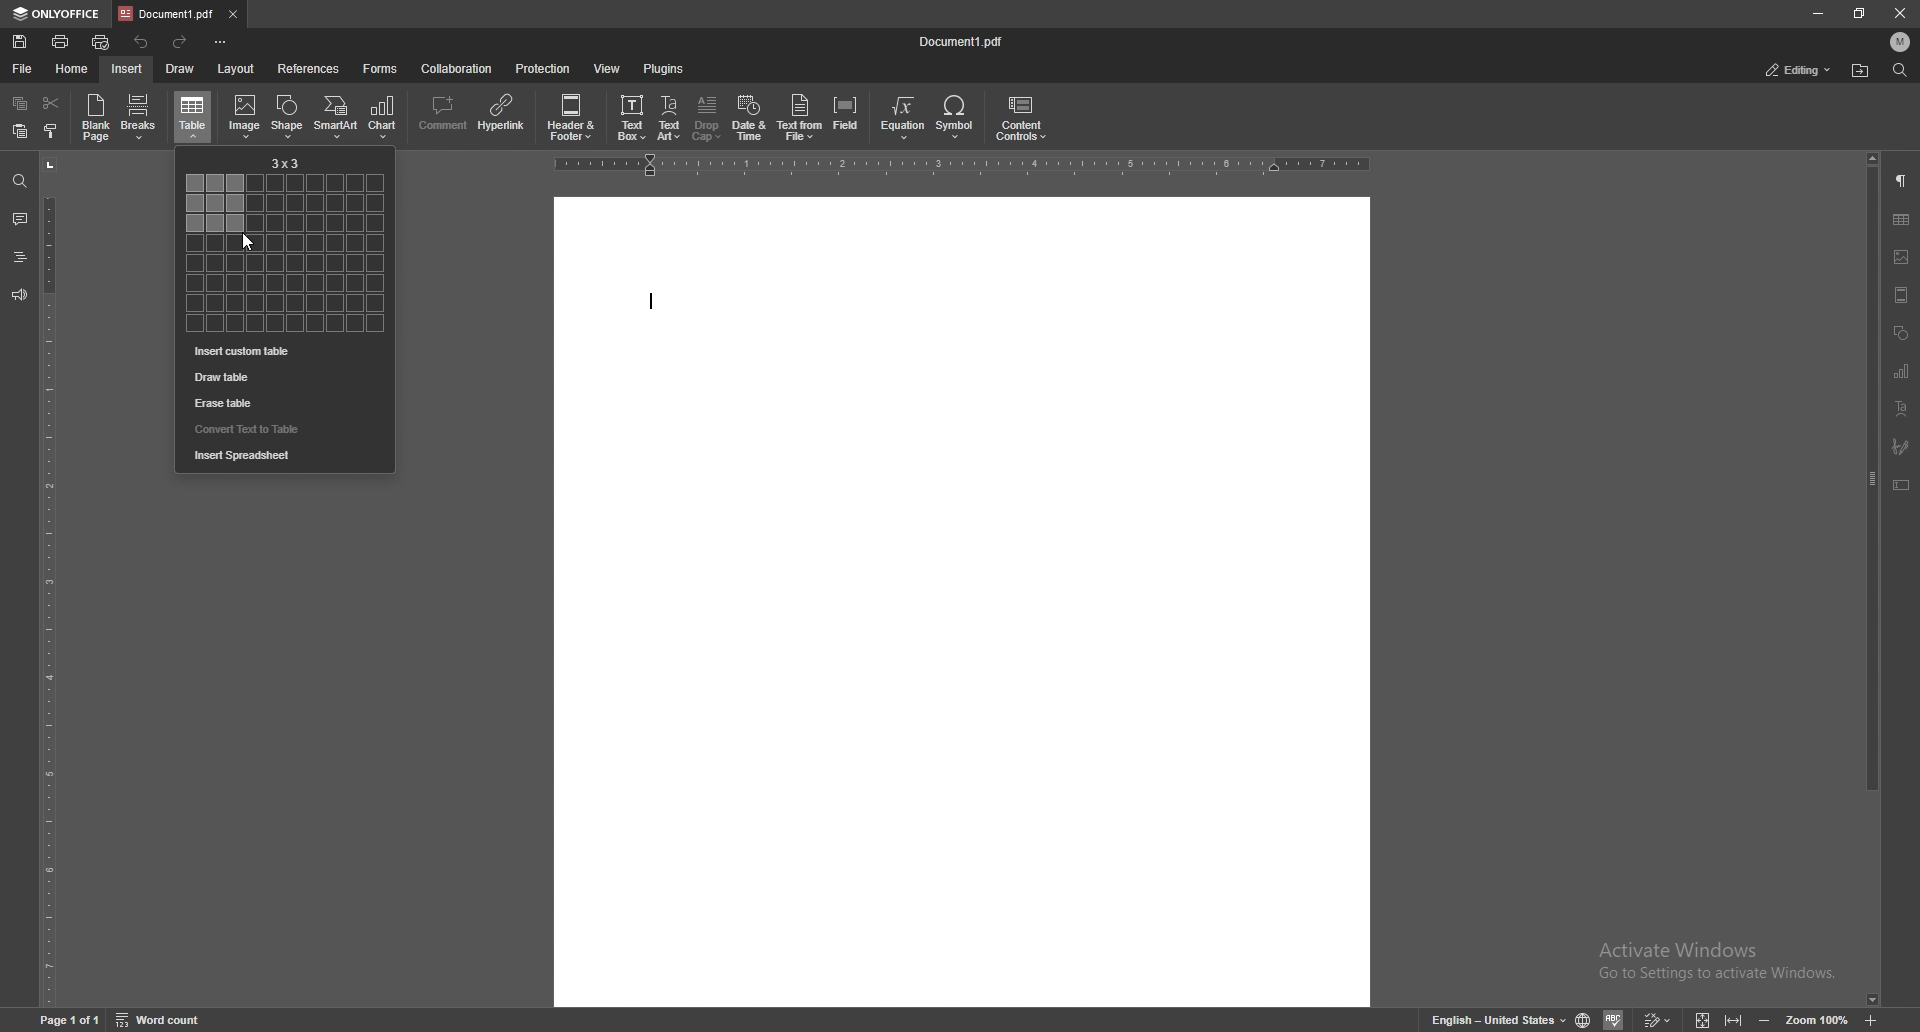  What do you see at coordinates (282, 377) in the screenshot?
I see `draw table` at bounding box center [282, 377].